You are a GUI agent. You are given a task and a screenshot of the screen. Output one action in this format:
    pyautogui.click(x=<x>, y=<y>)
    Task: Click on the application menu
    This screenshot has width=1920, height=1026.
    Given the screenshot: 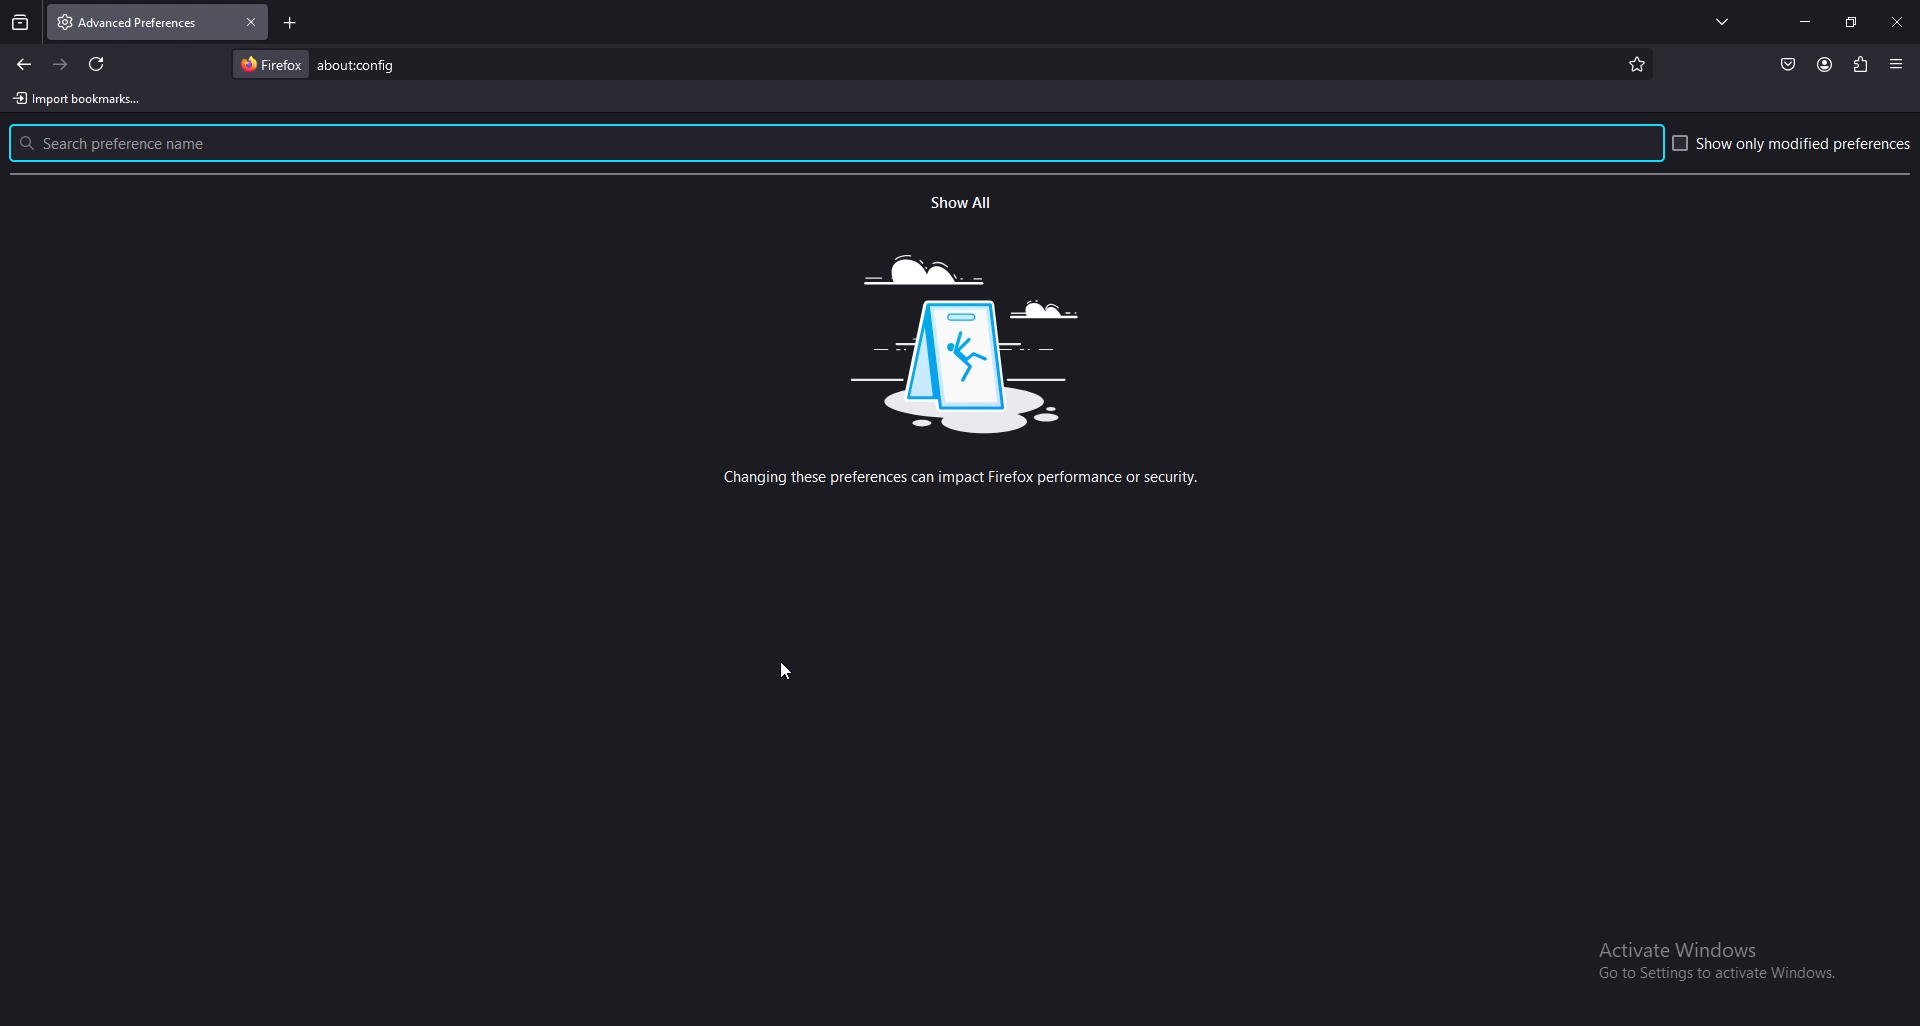 What is the action you would take?
    pyautogui.click(x=1898, y=64)
    